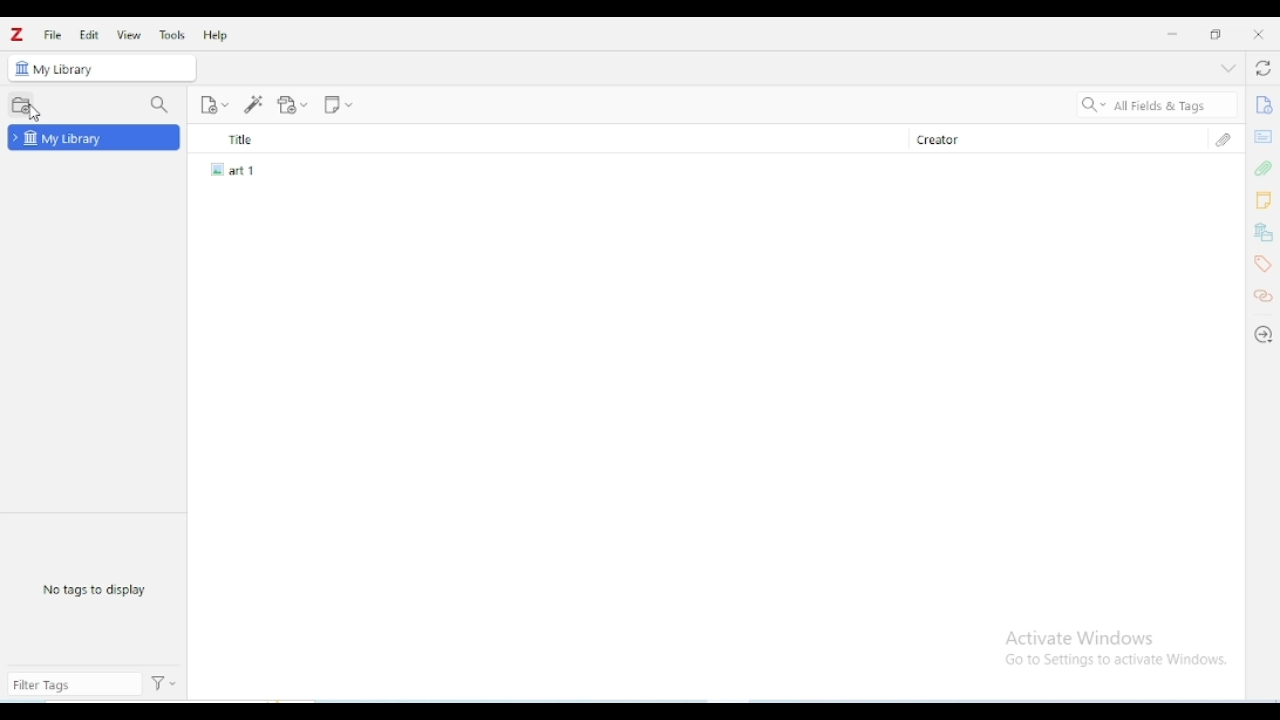  I want to click on Activate Windows, so click(1082, 639).